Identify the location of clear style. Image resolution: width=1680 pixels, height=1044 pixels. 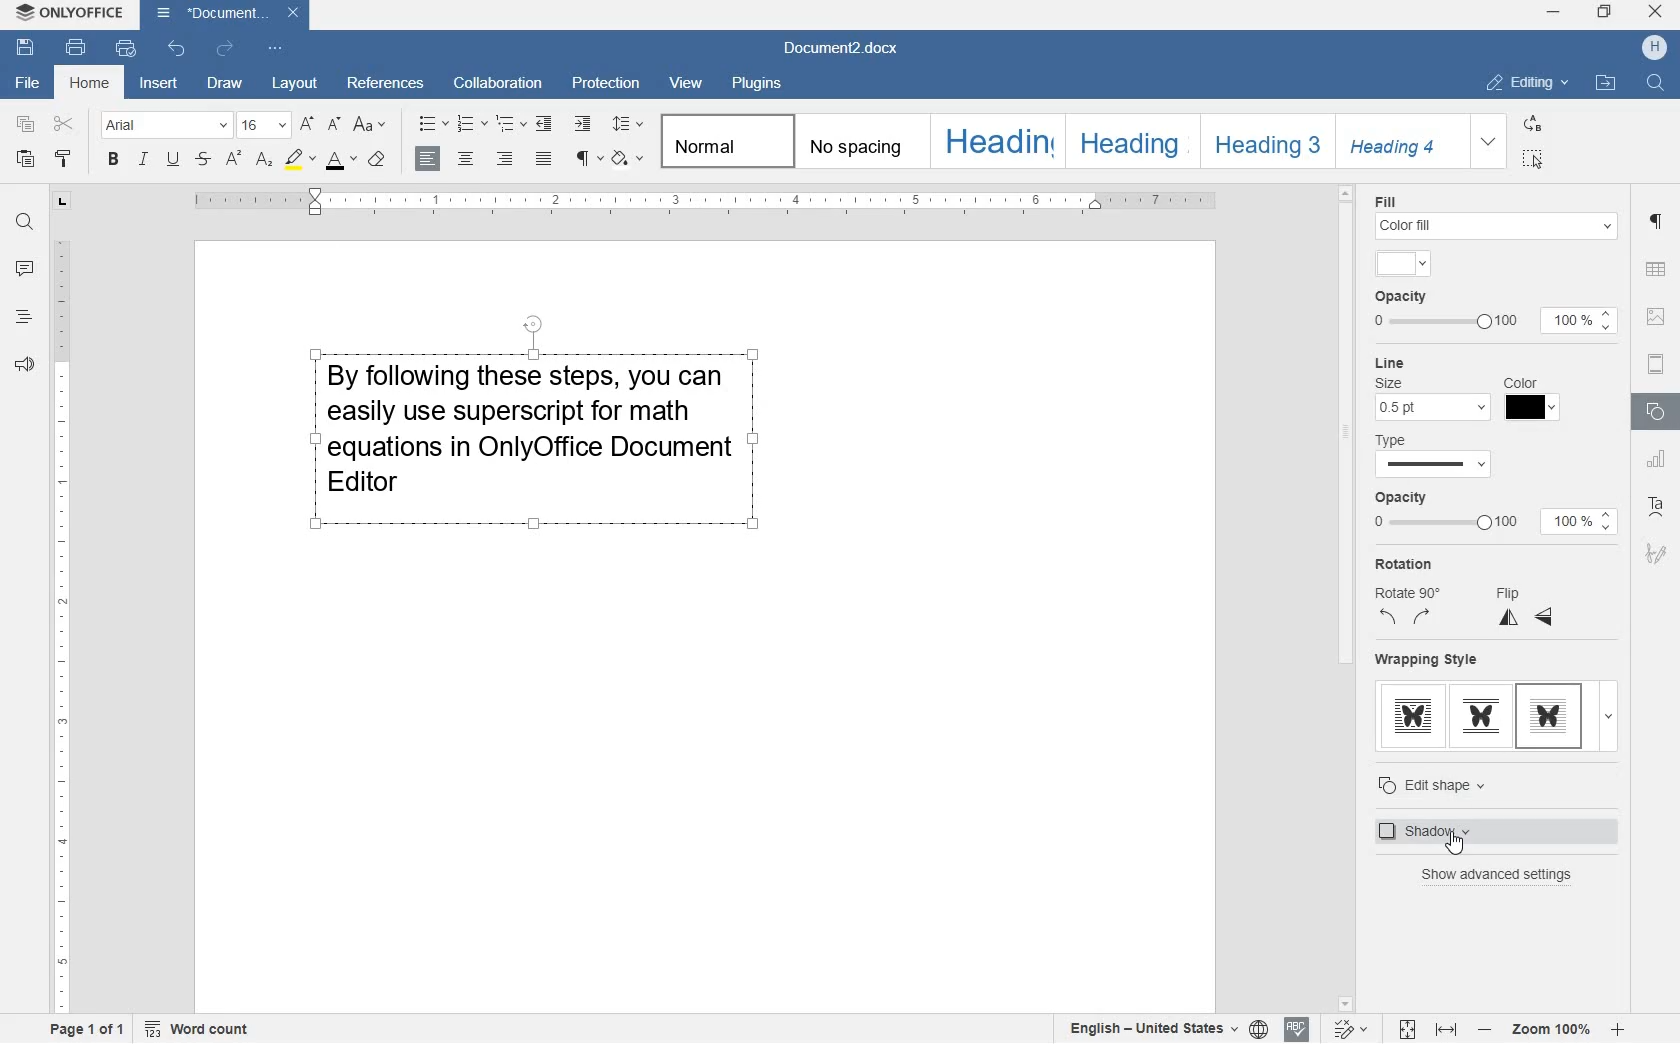
(377, 160).